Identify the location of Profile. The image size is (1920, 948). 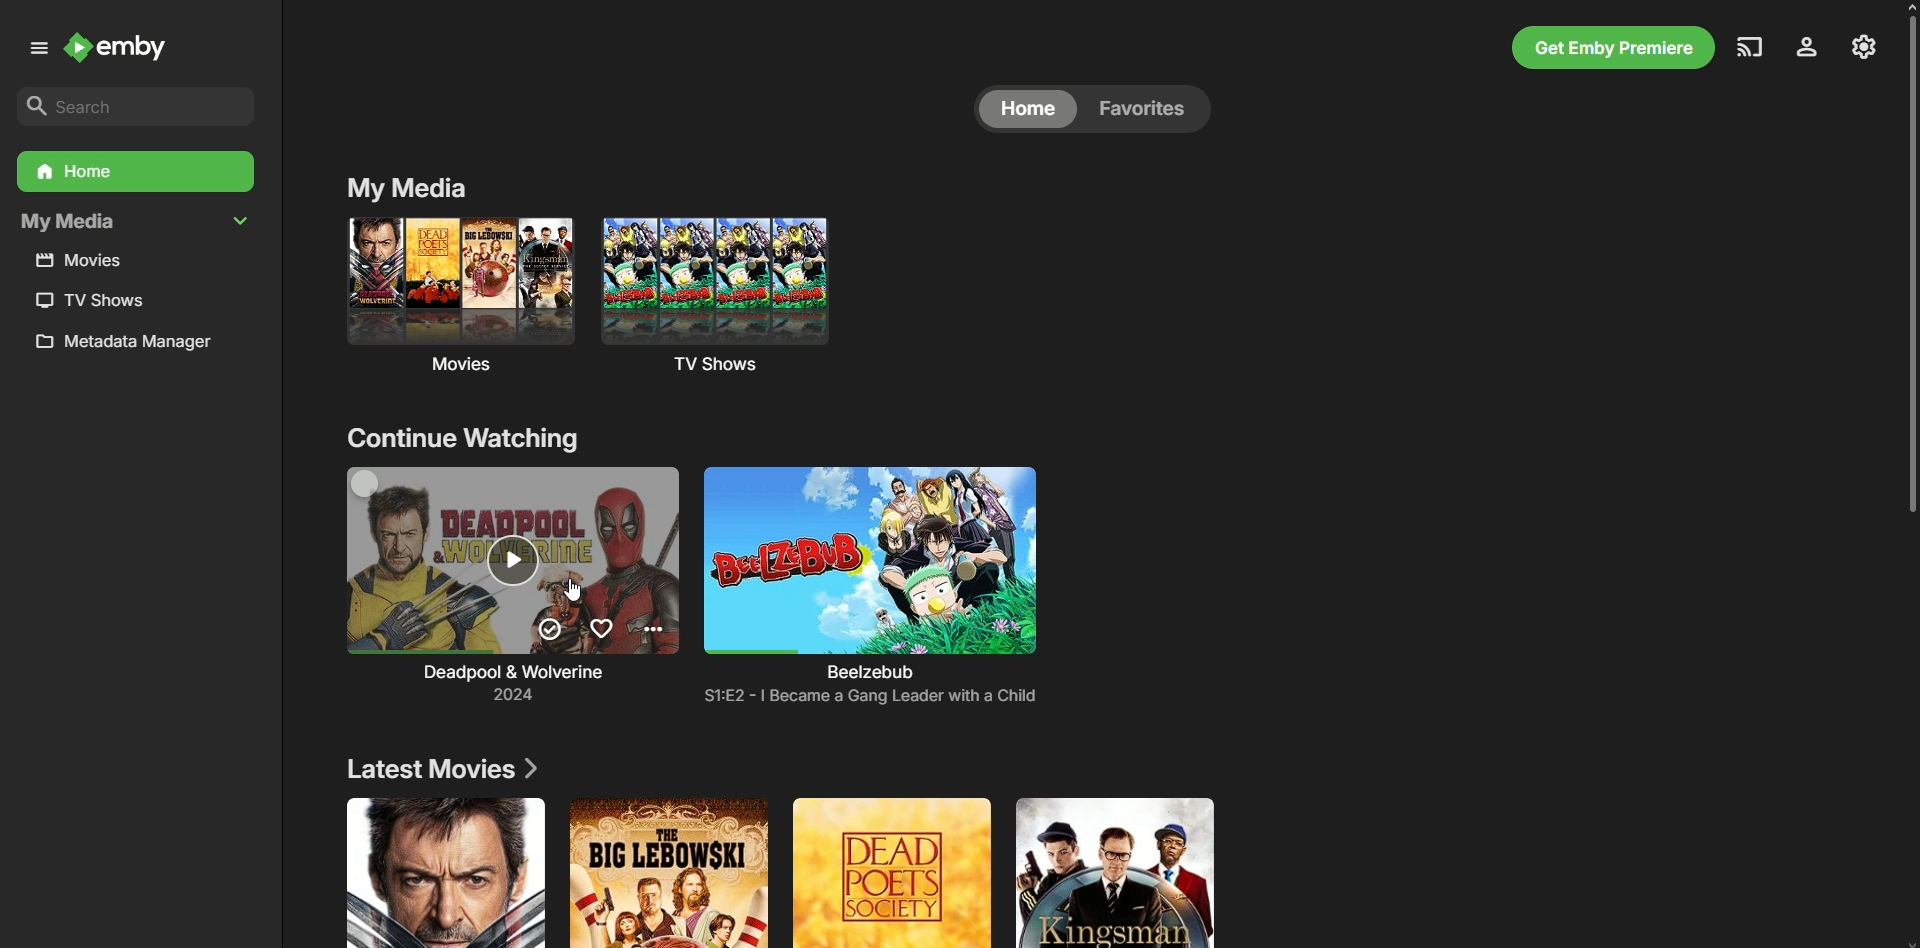
(1804, 48).